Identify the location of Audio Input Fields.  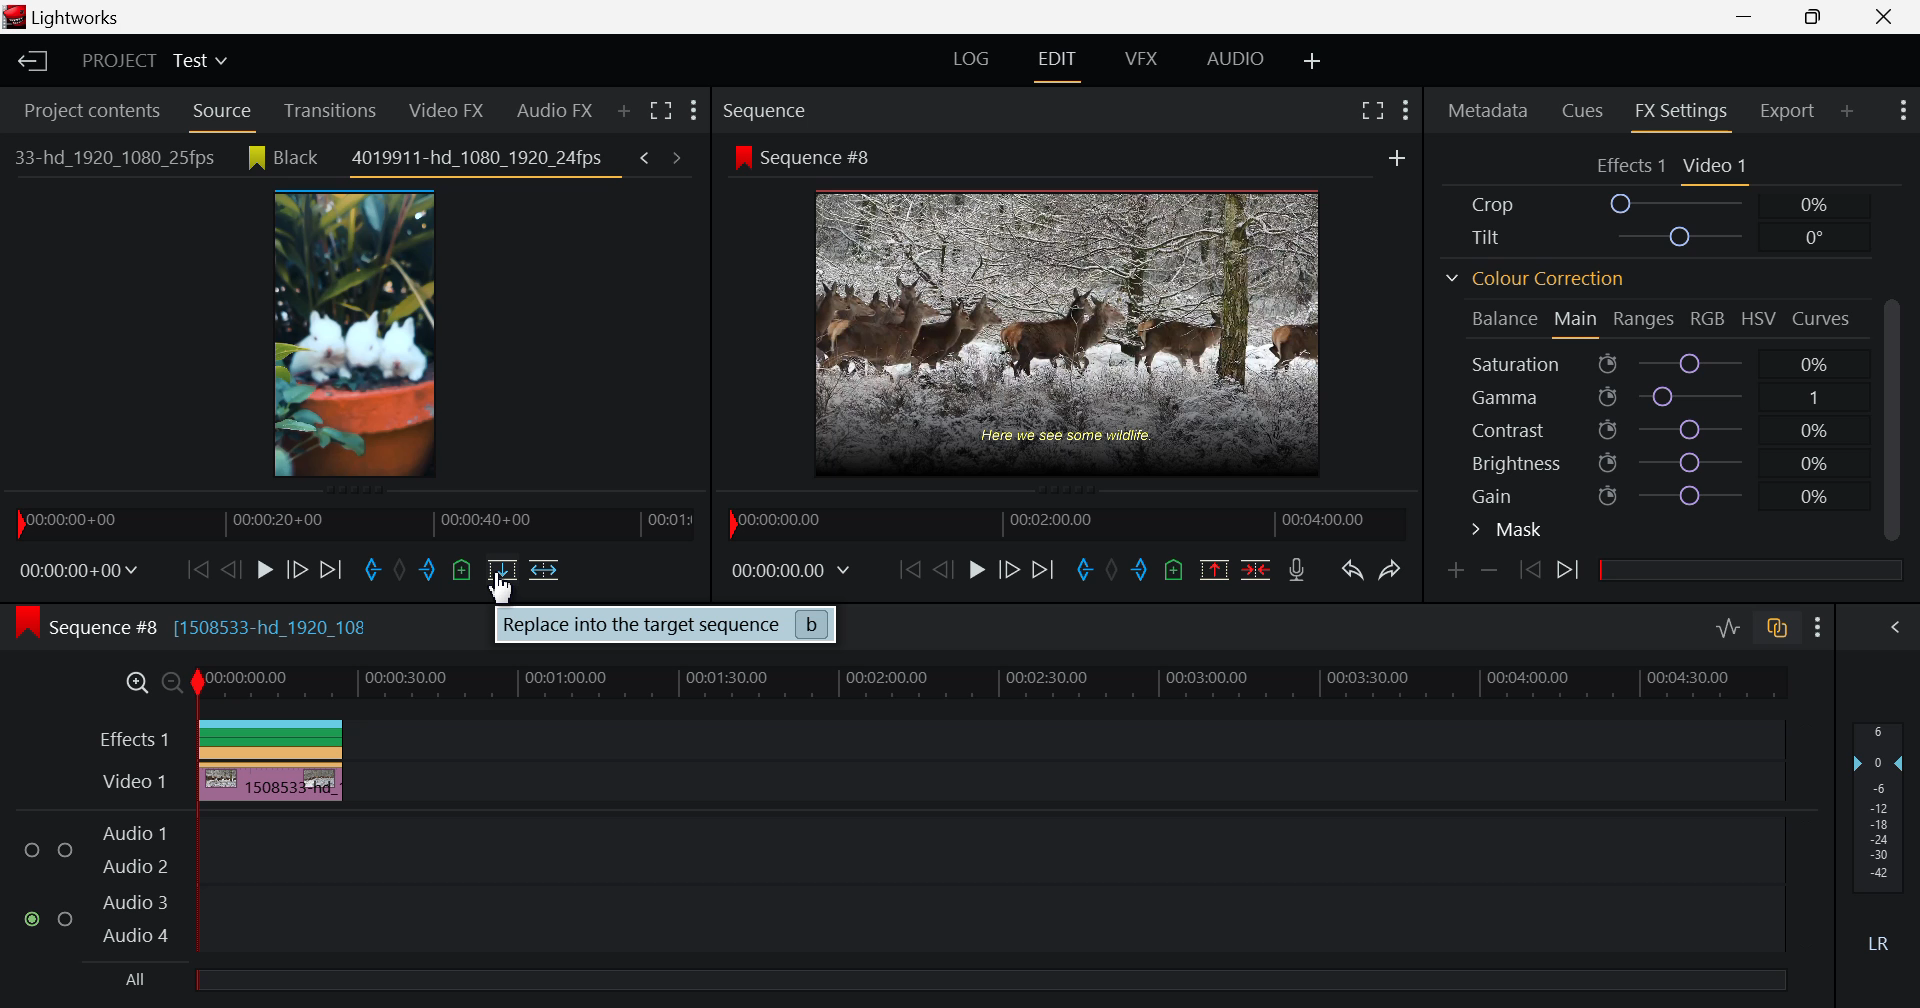
(899, 880).